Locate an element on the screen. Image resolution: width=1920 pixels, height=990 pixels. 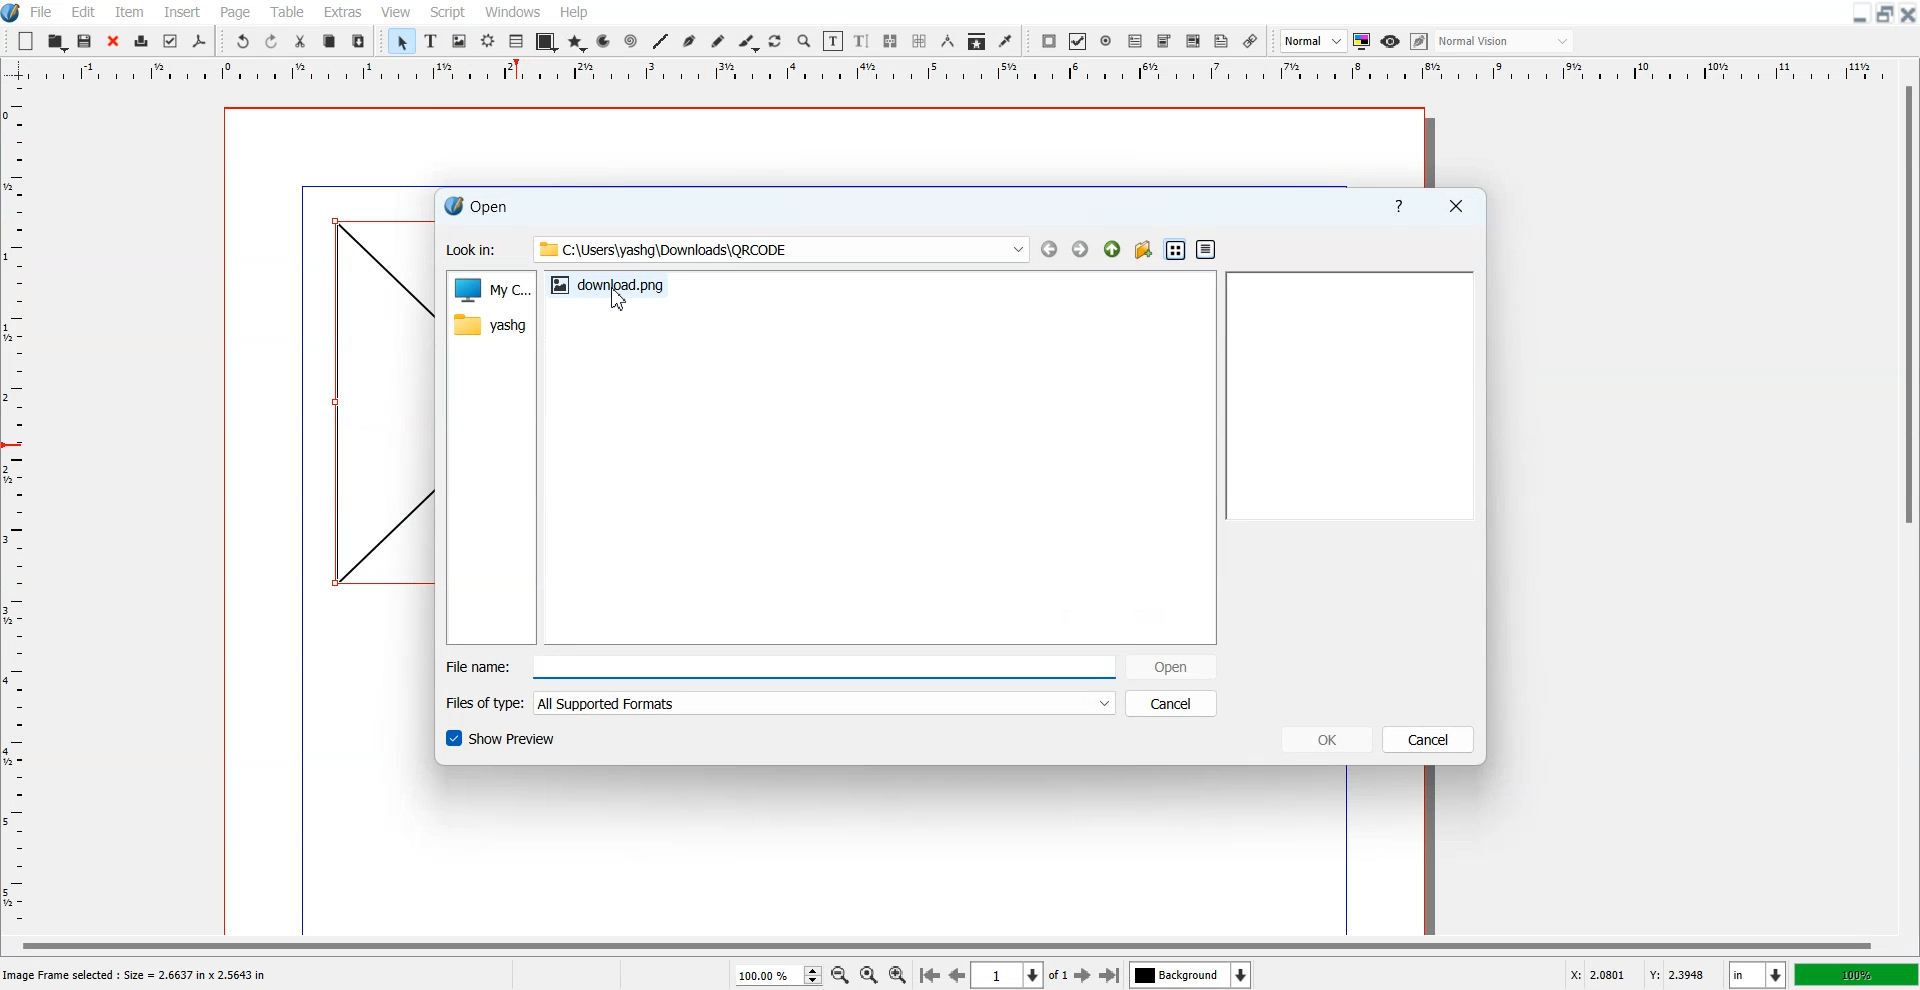
Zoom In is located at coordinates (899, 973).